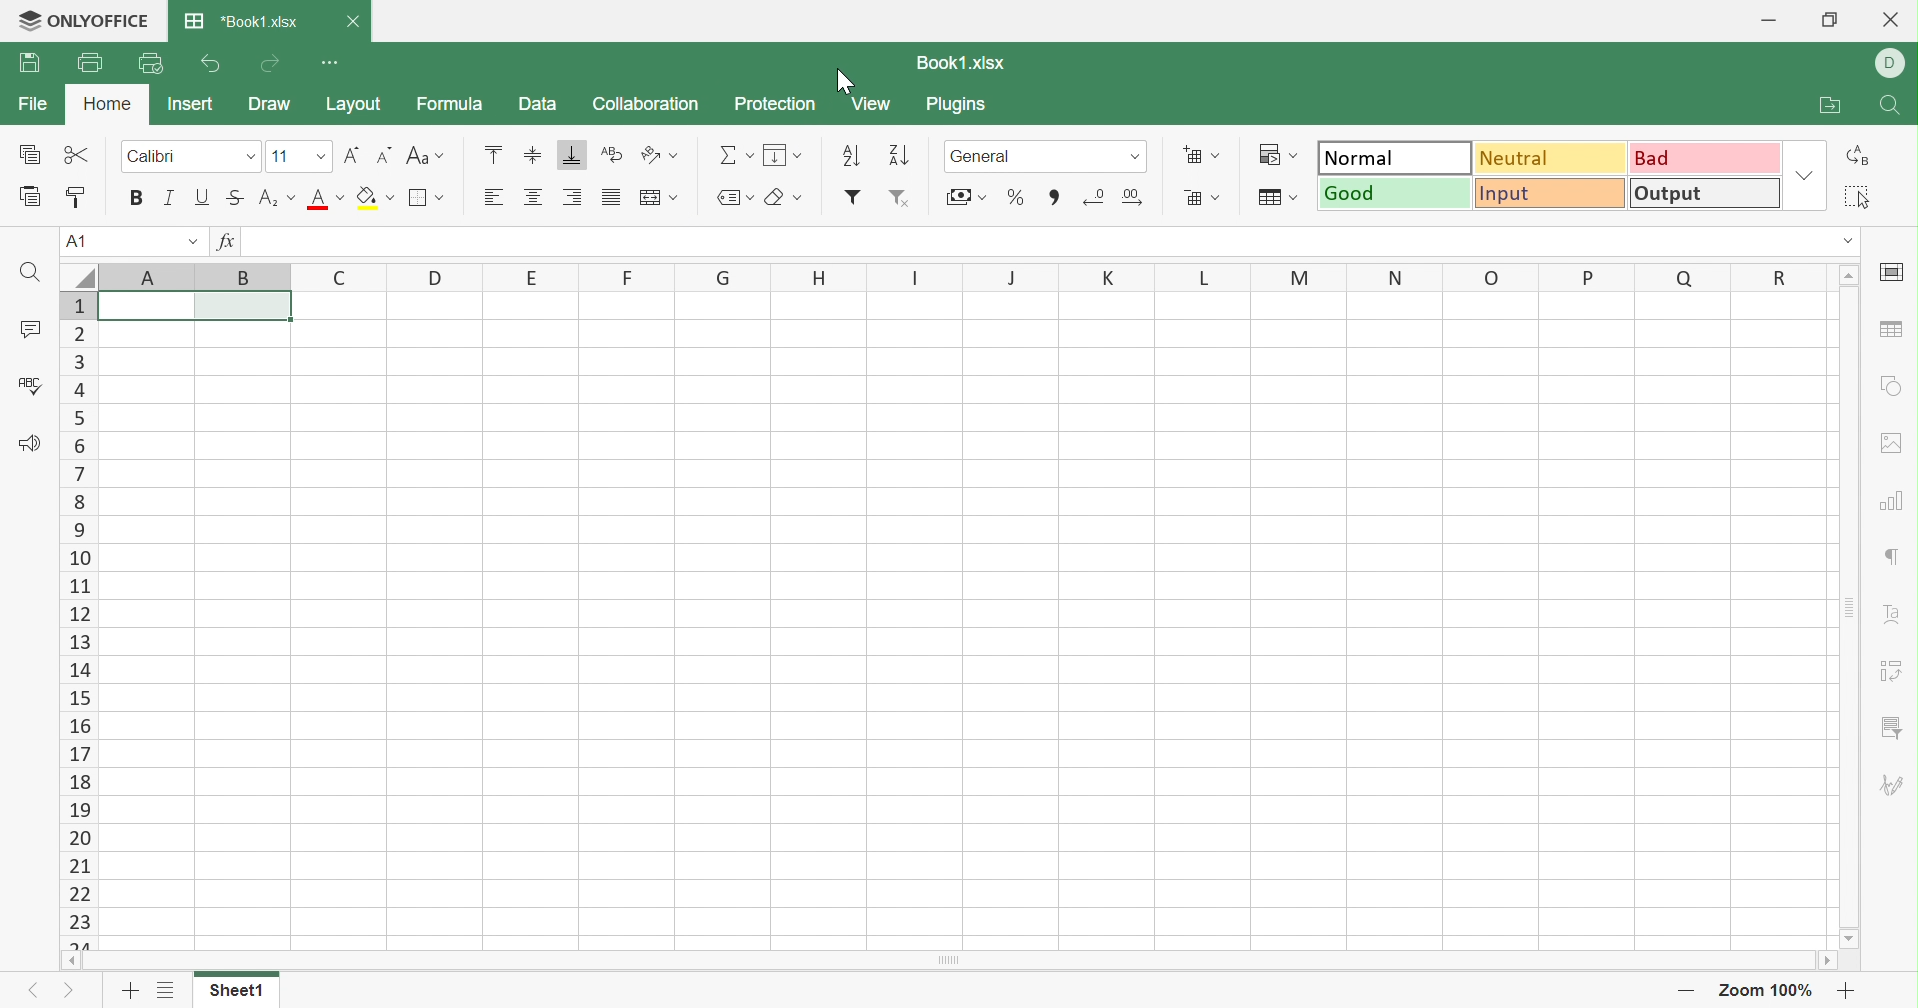 The width and height of the screenshot is (1918, 1008). What do you see at coordinates (77, 620) in the screenshot?
I see `Row Numbers` at bounding box center [77, 620].